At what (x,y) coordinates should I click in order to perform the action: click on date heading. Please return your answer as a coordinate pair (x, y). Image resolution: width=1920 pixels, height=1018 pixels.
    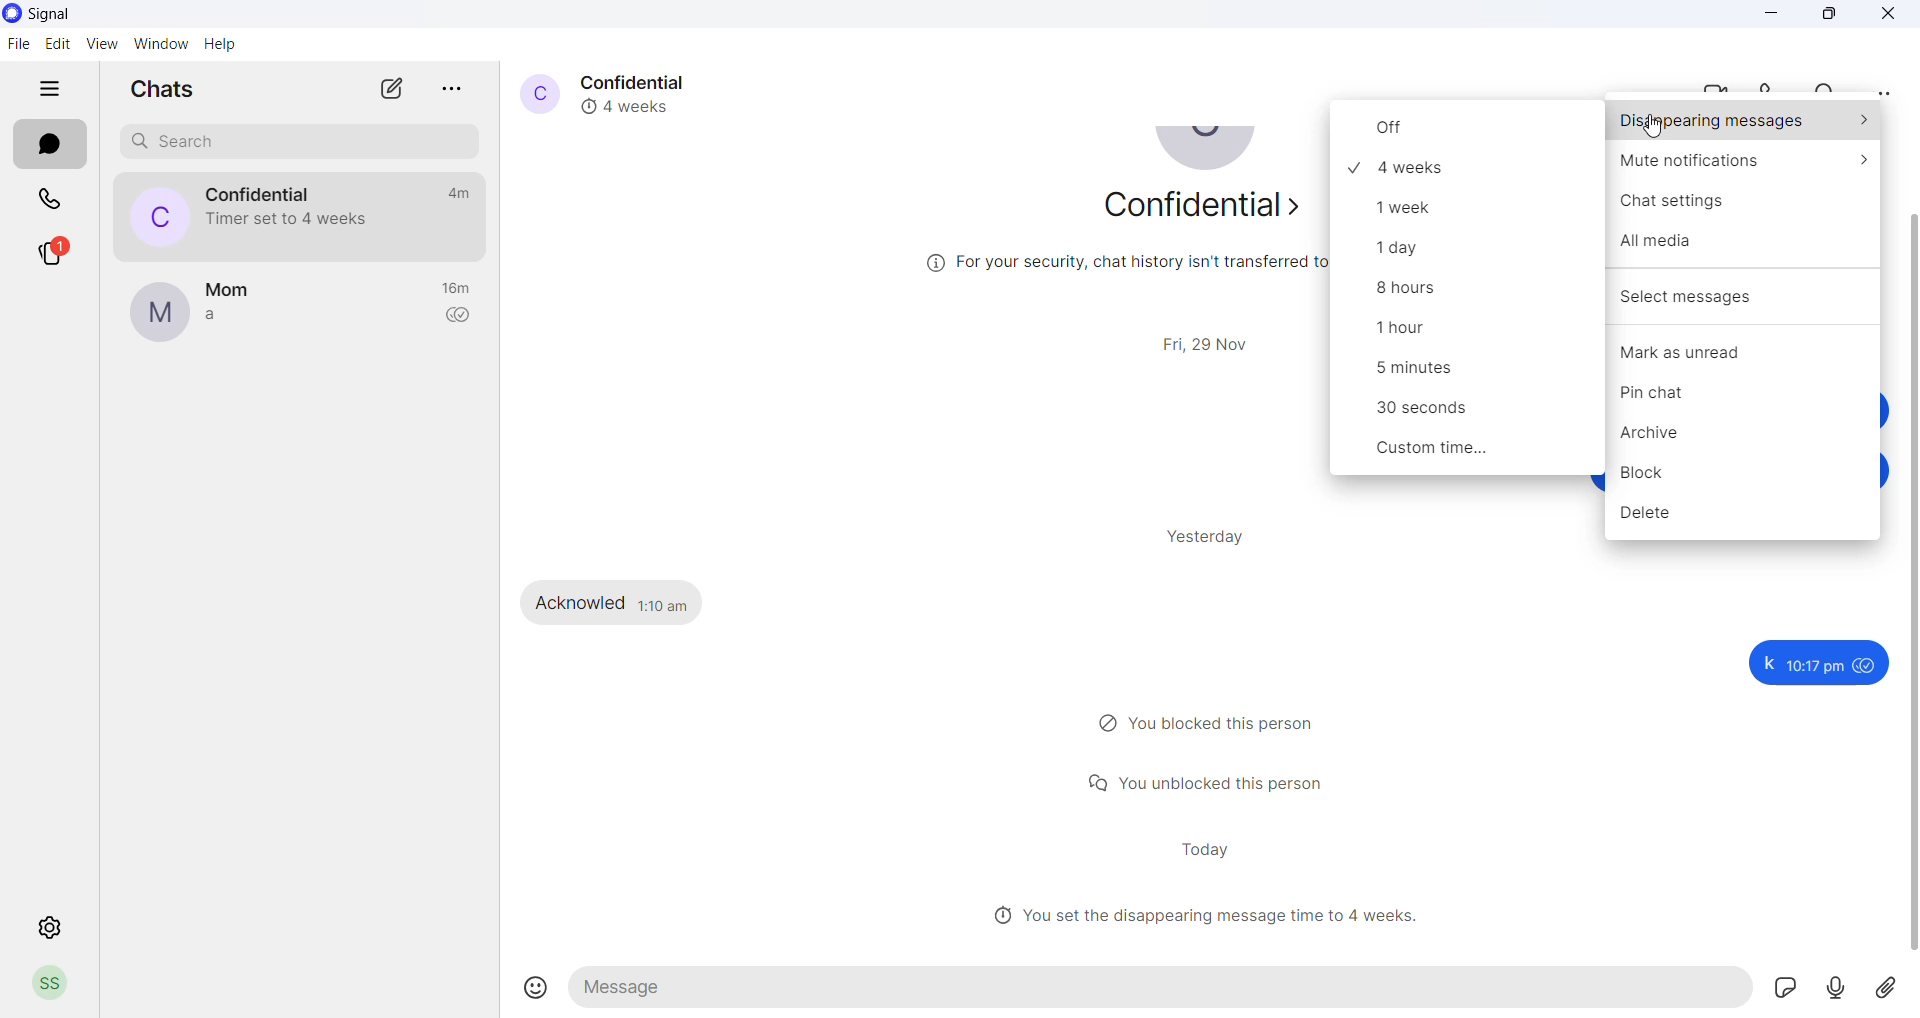
    Looking at the image, I should click on (1213, 341).